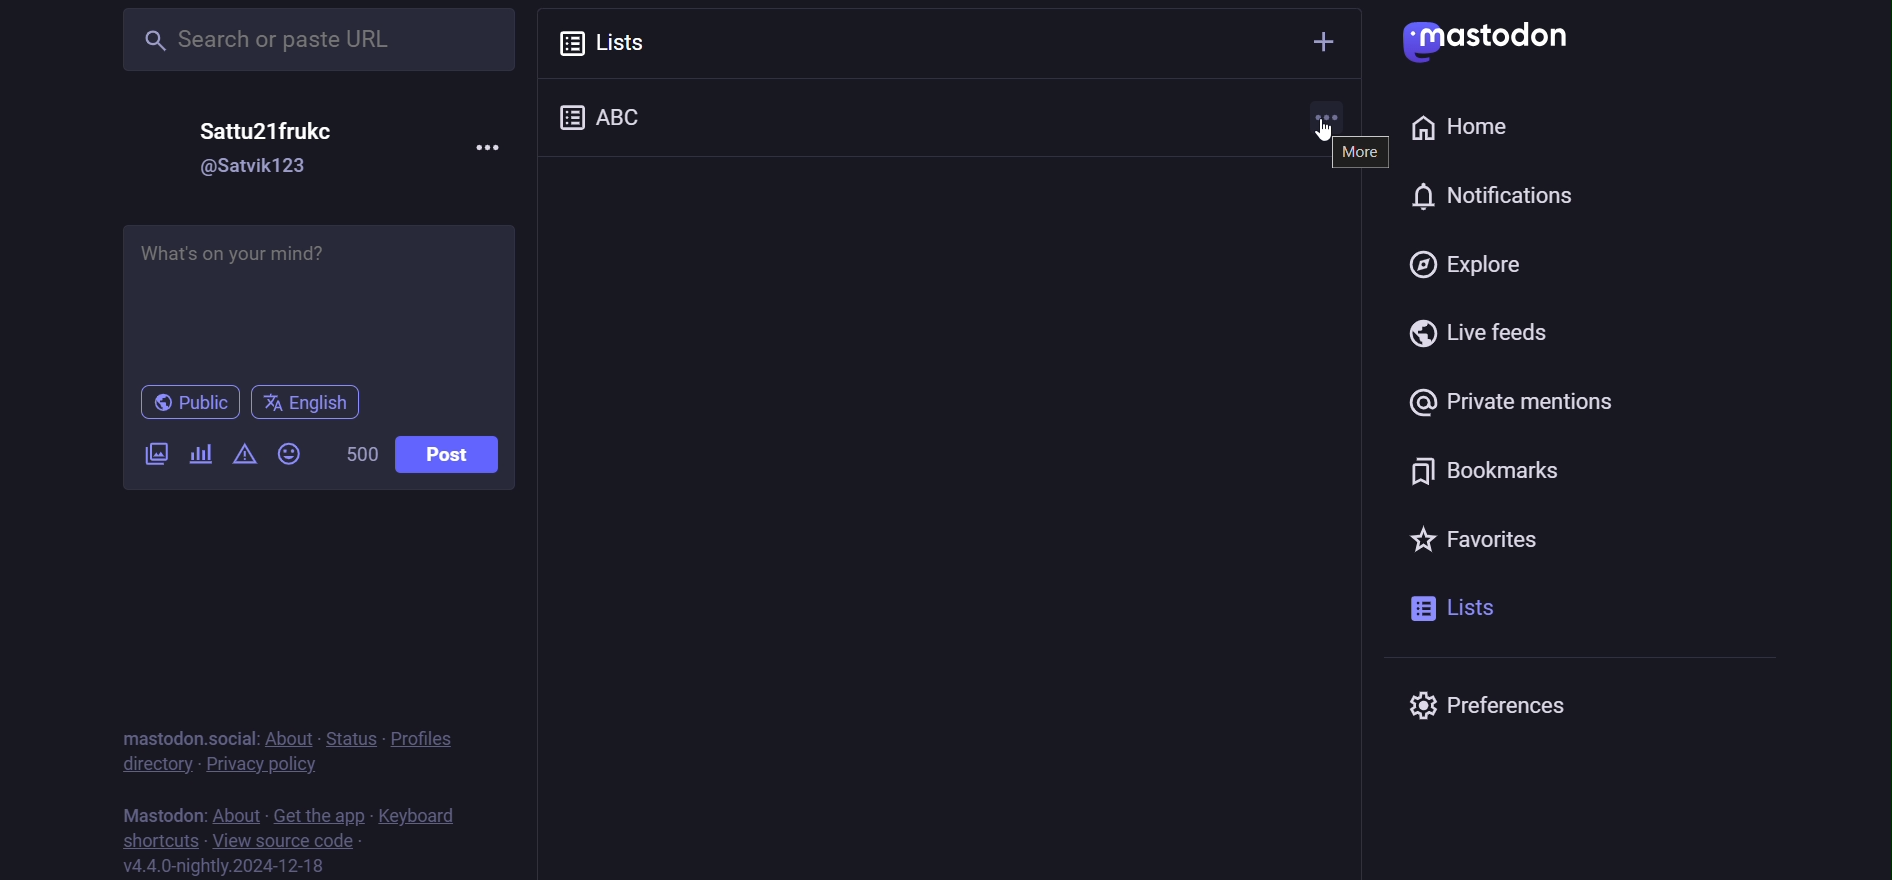  I want to click on emoji, so click(290, 451).